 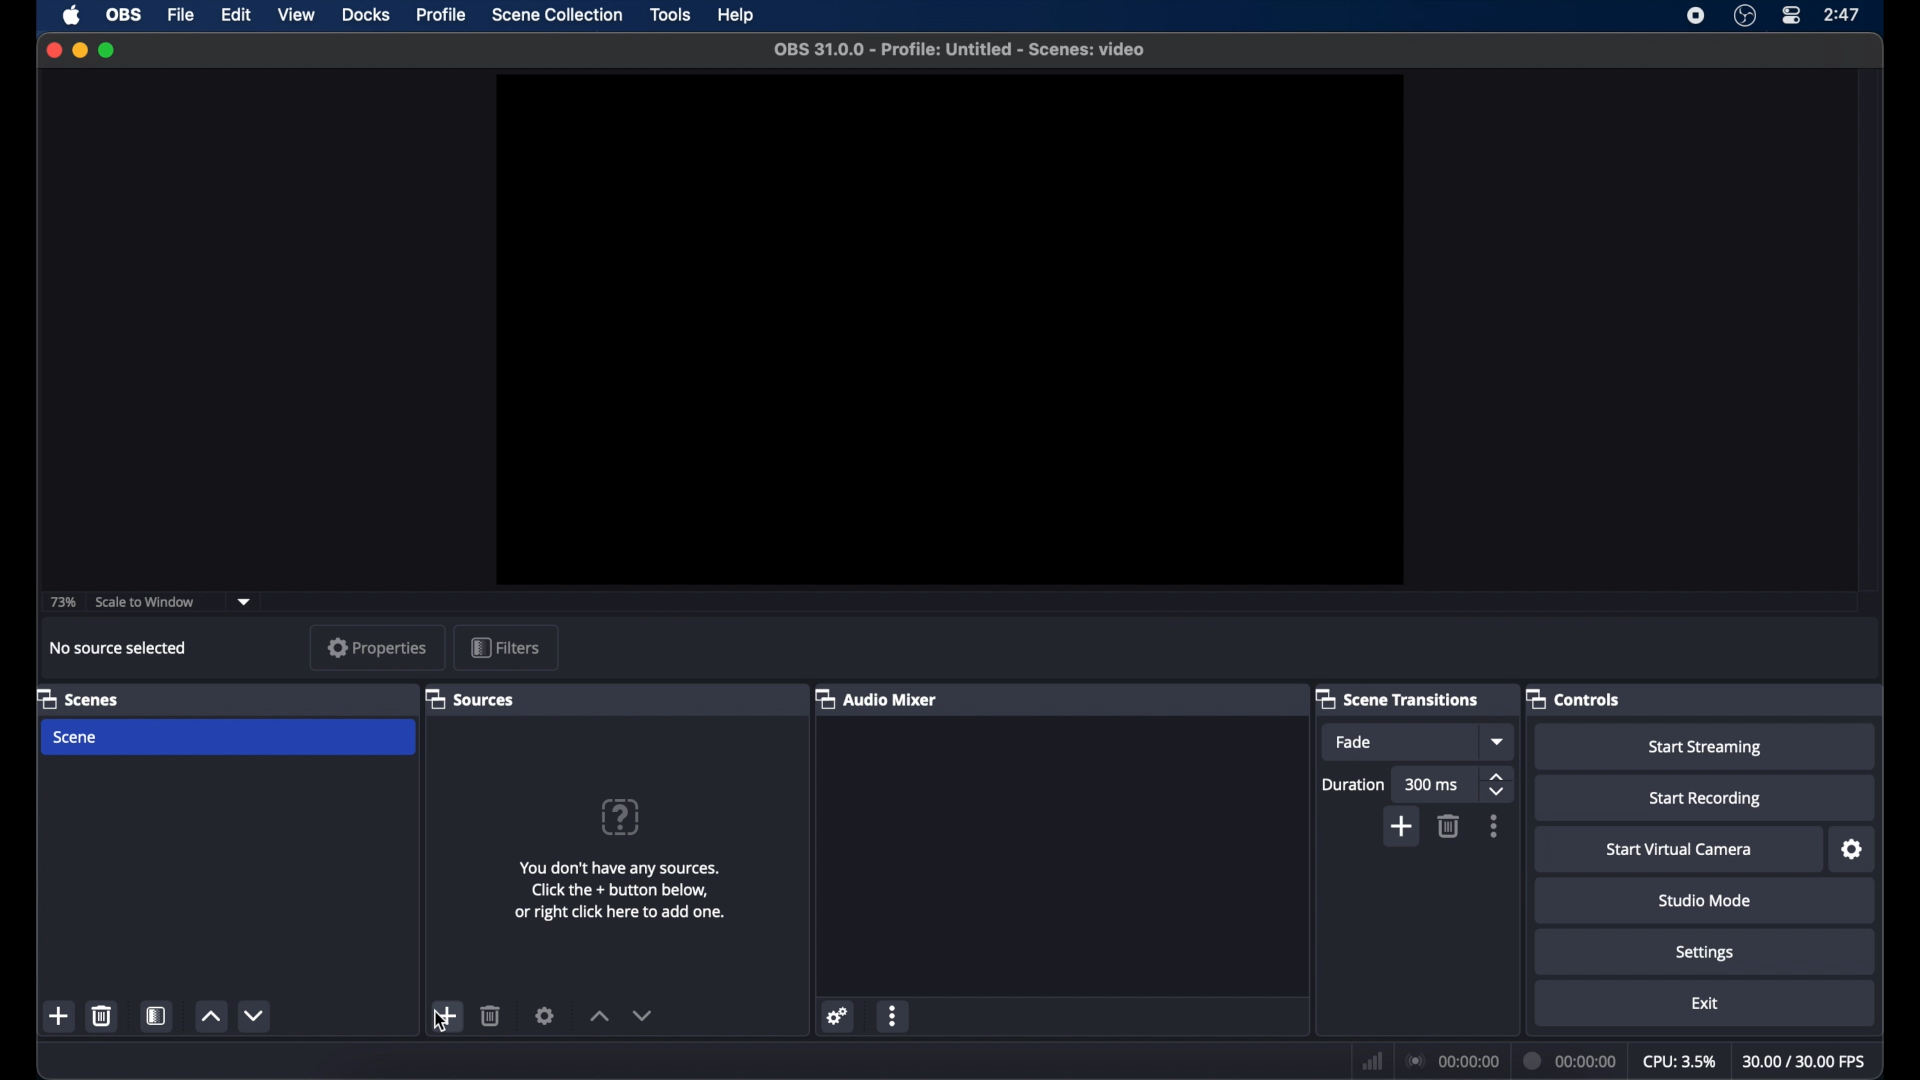 What do you see at coordinates (378, 647) in the screenshot?
I see `properties` at bounding box center [378, 647].